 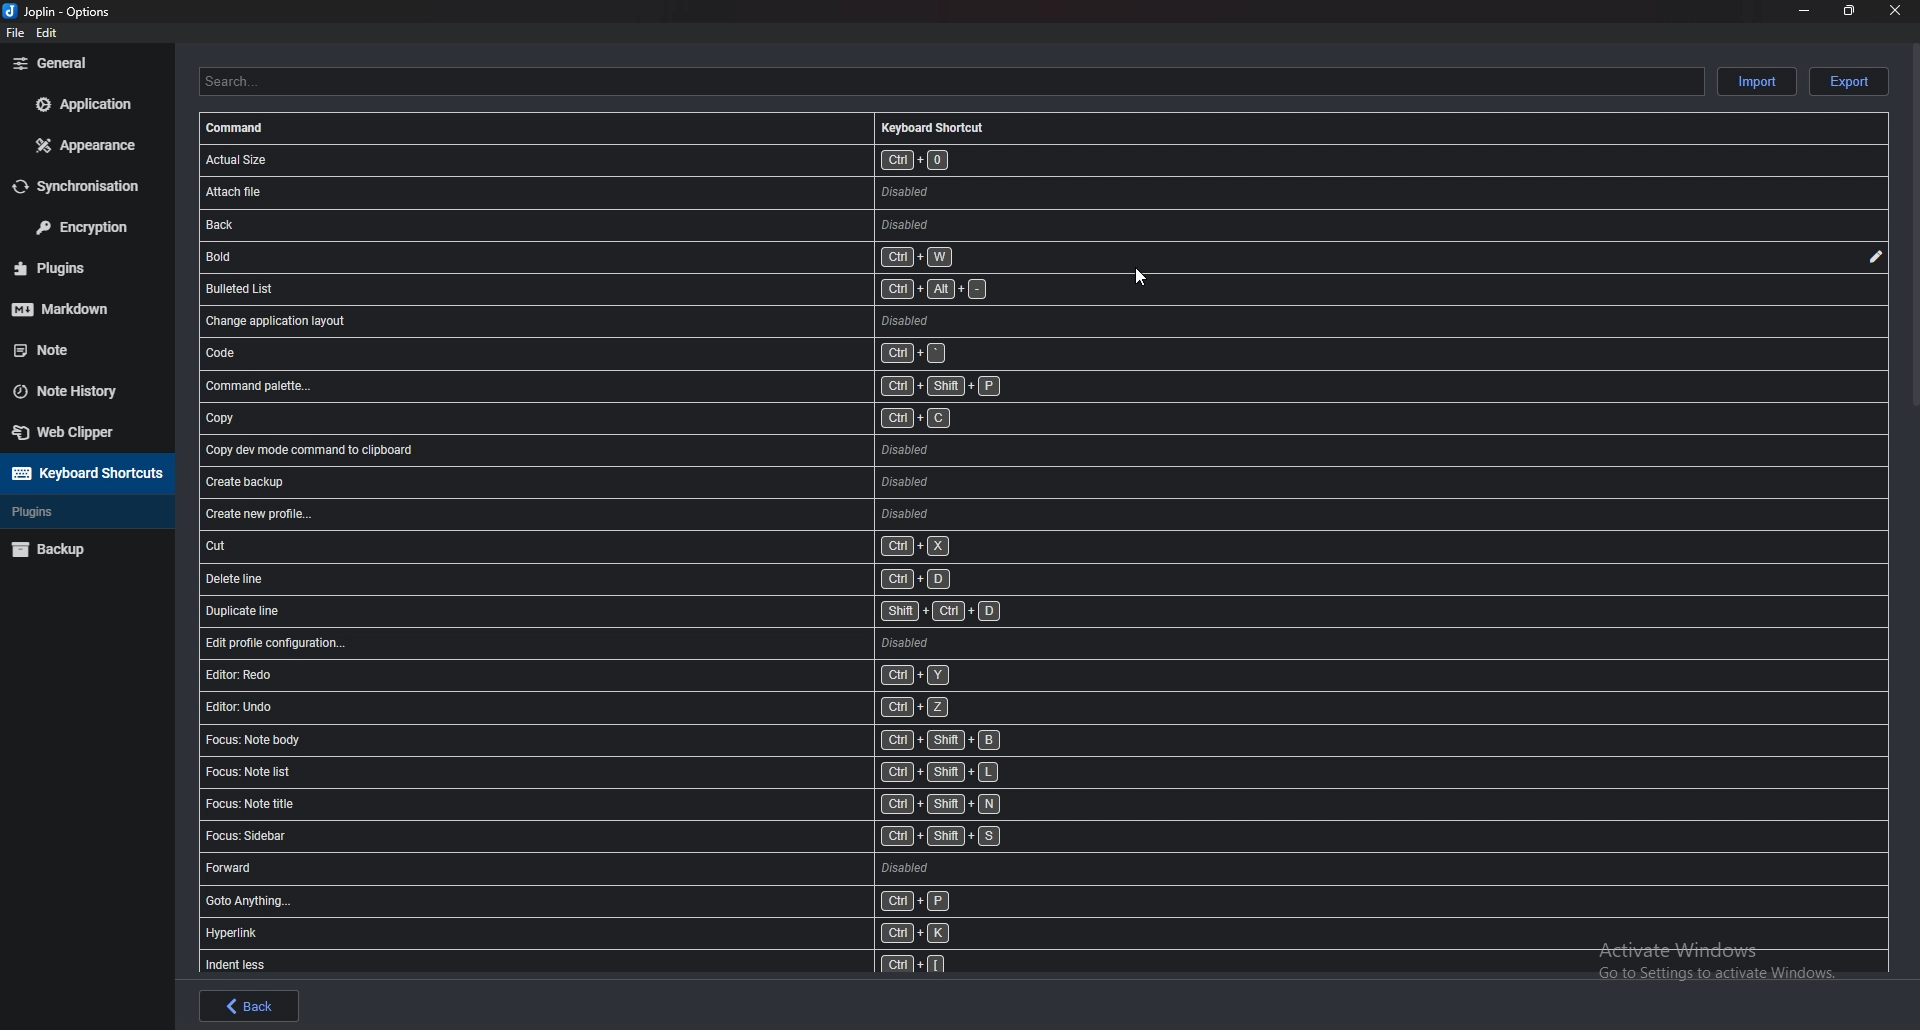 I want to click on shortcut, so click(x=656, y=868).